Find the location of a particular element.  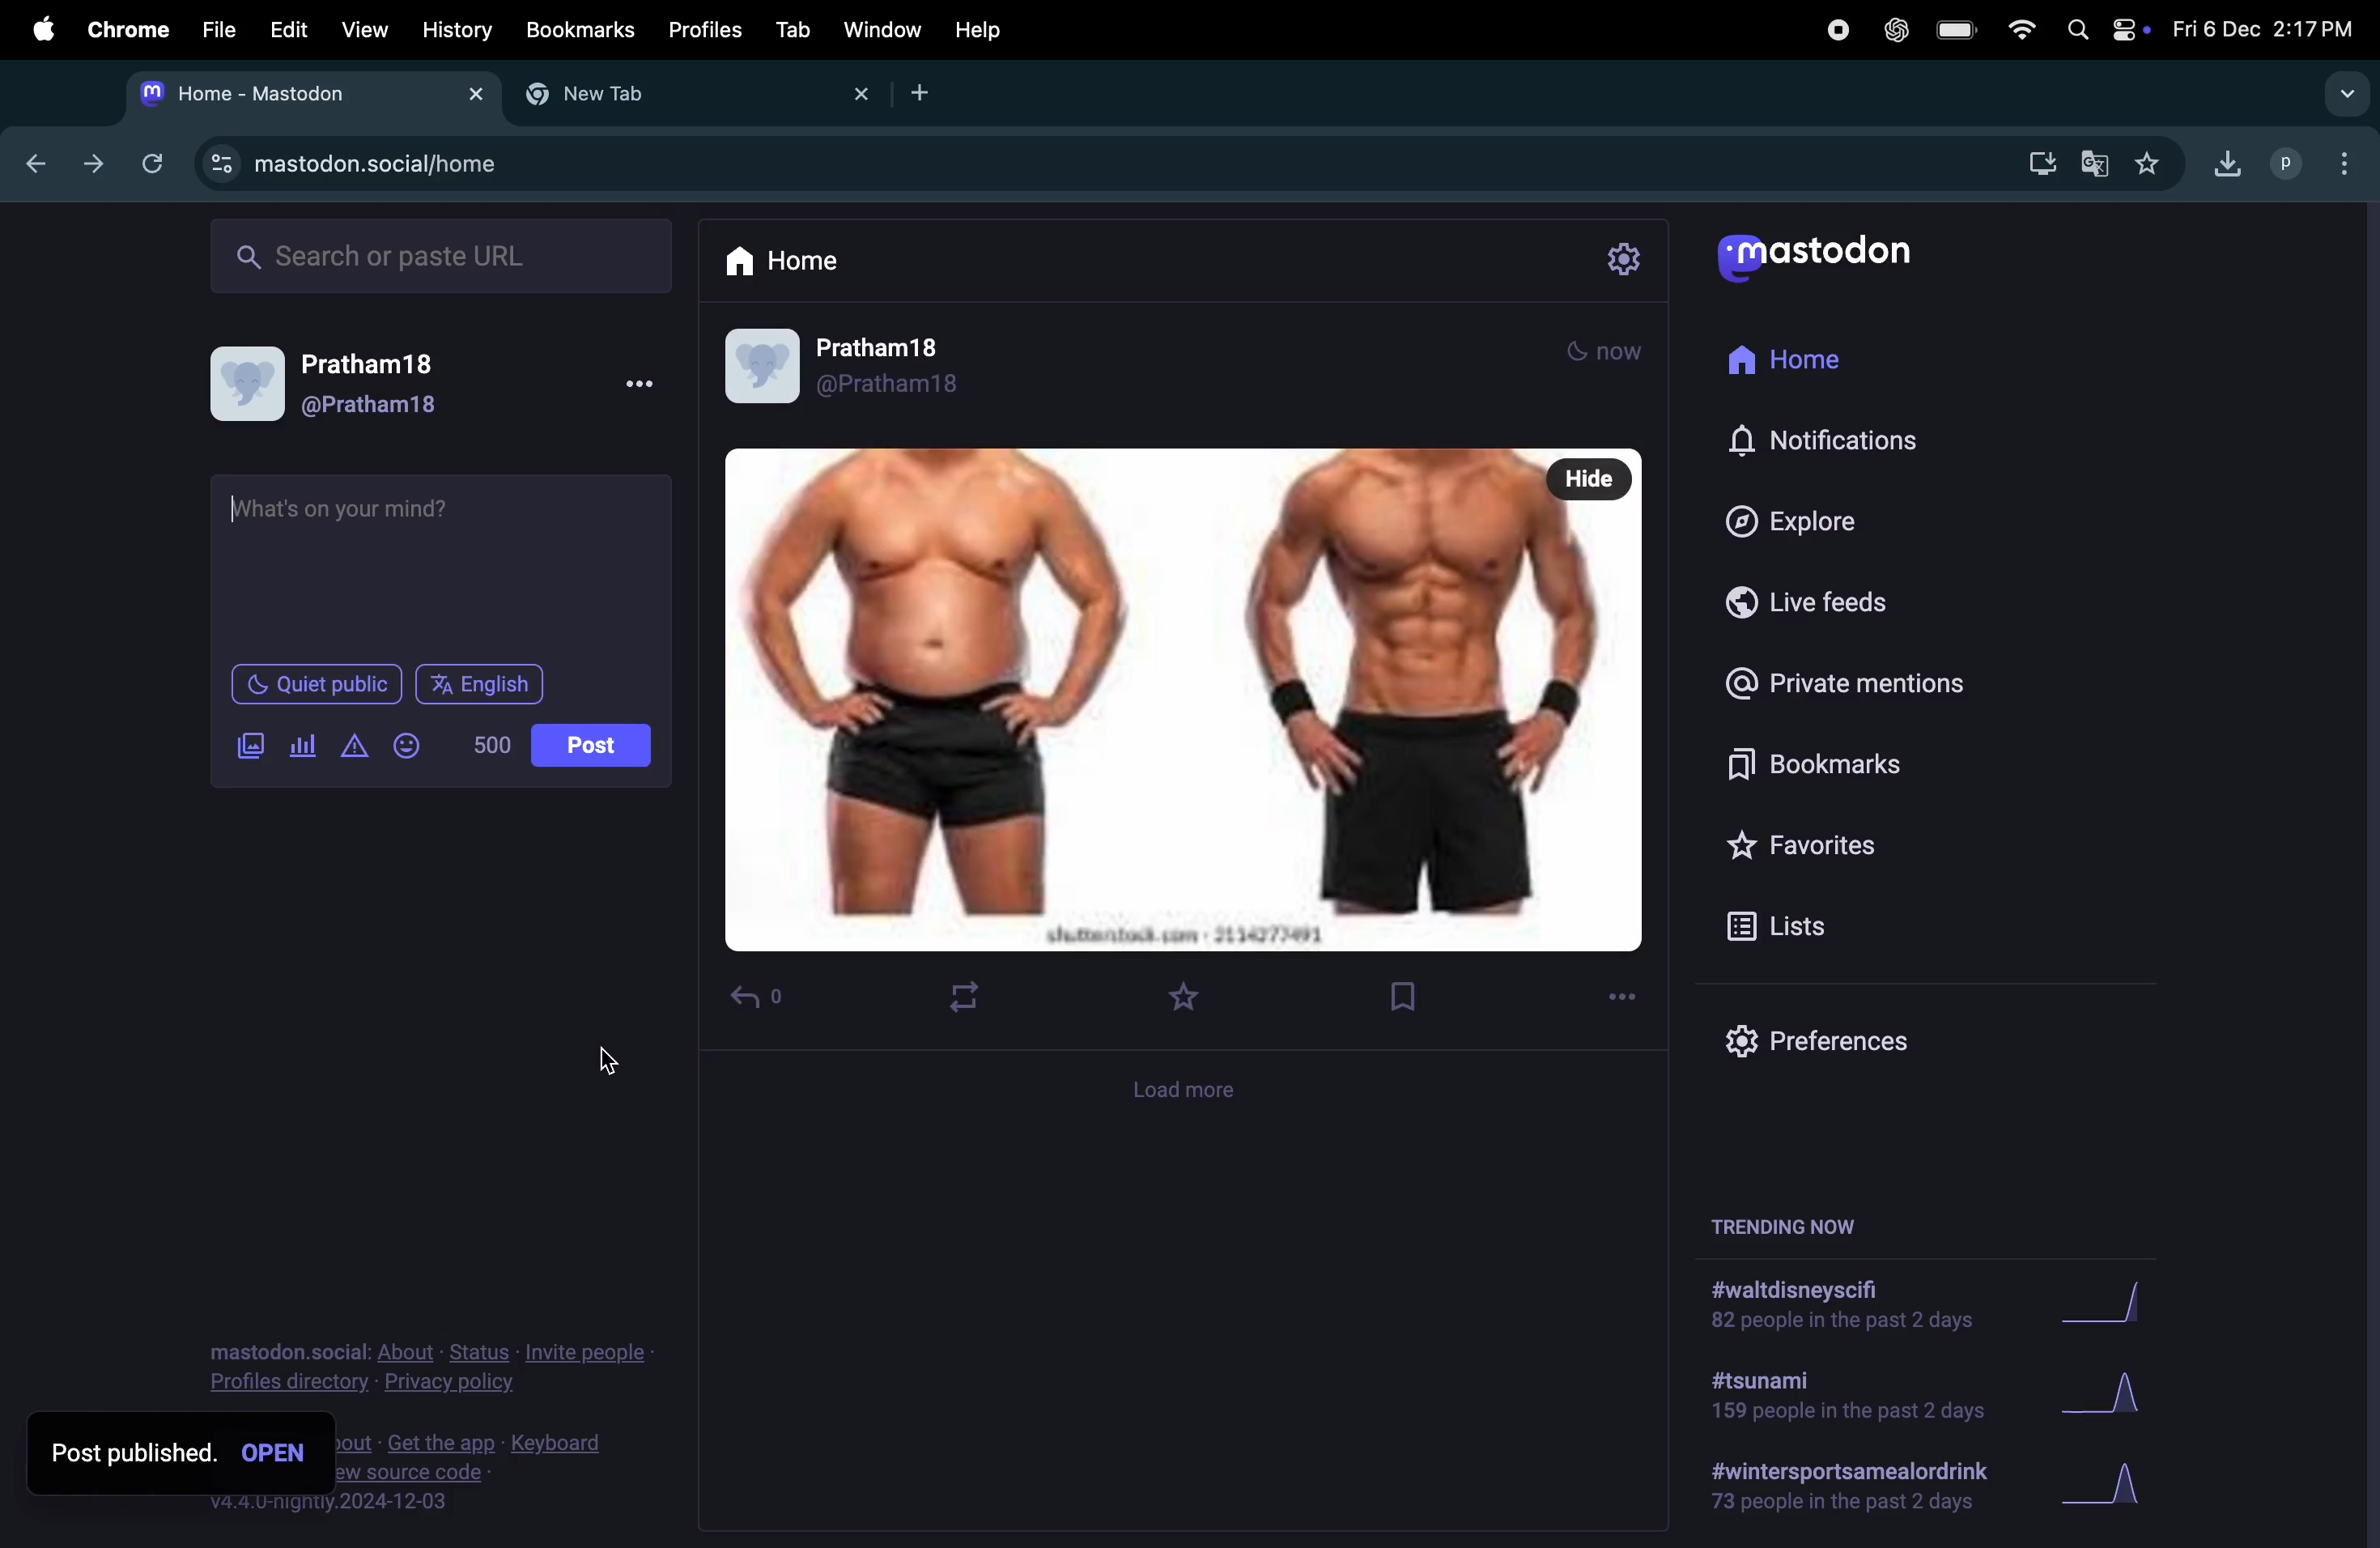

reply is located at coordinates (762, 1001).